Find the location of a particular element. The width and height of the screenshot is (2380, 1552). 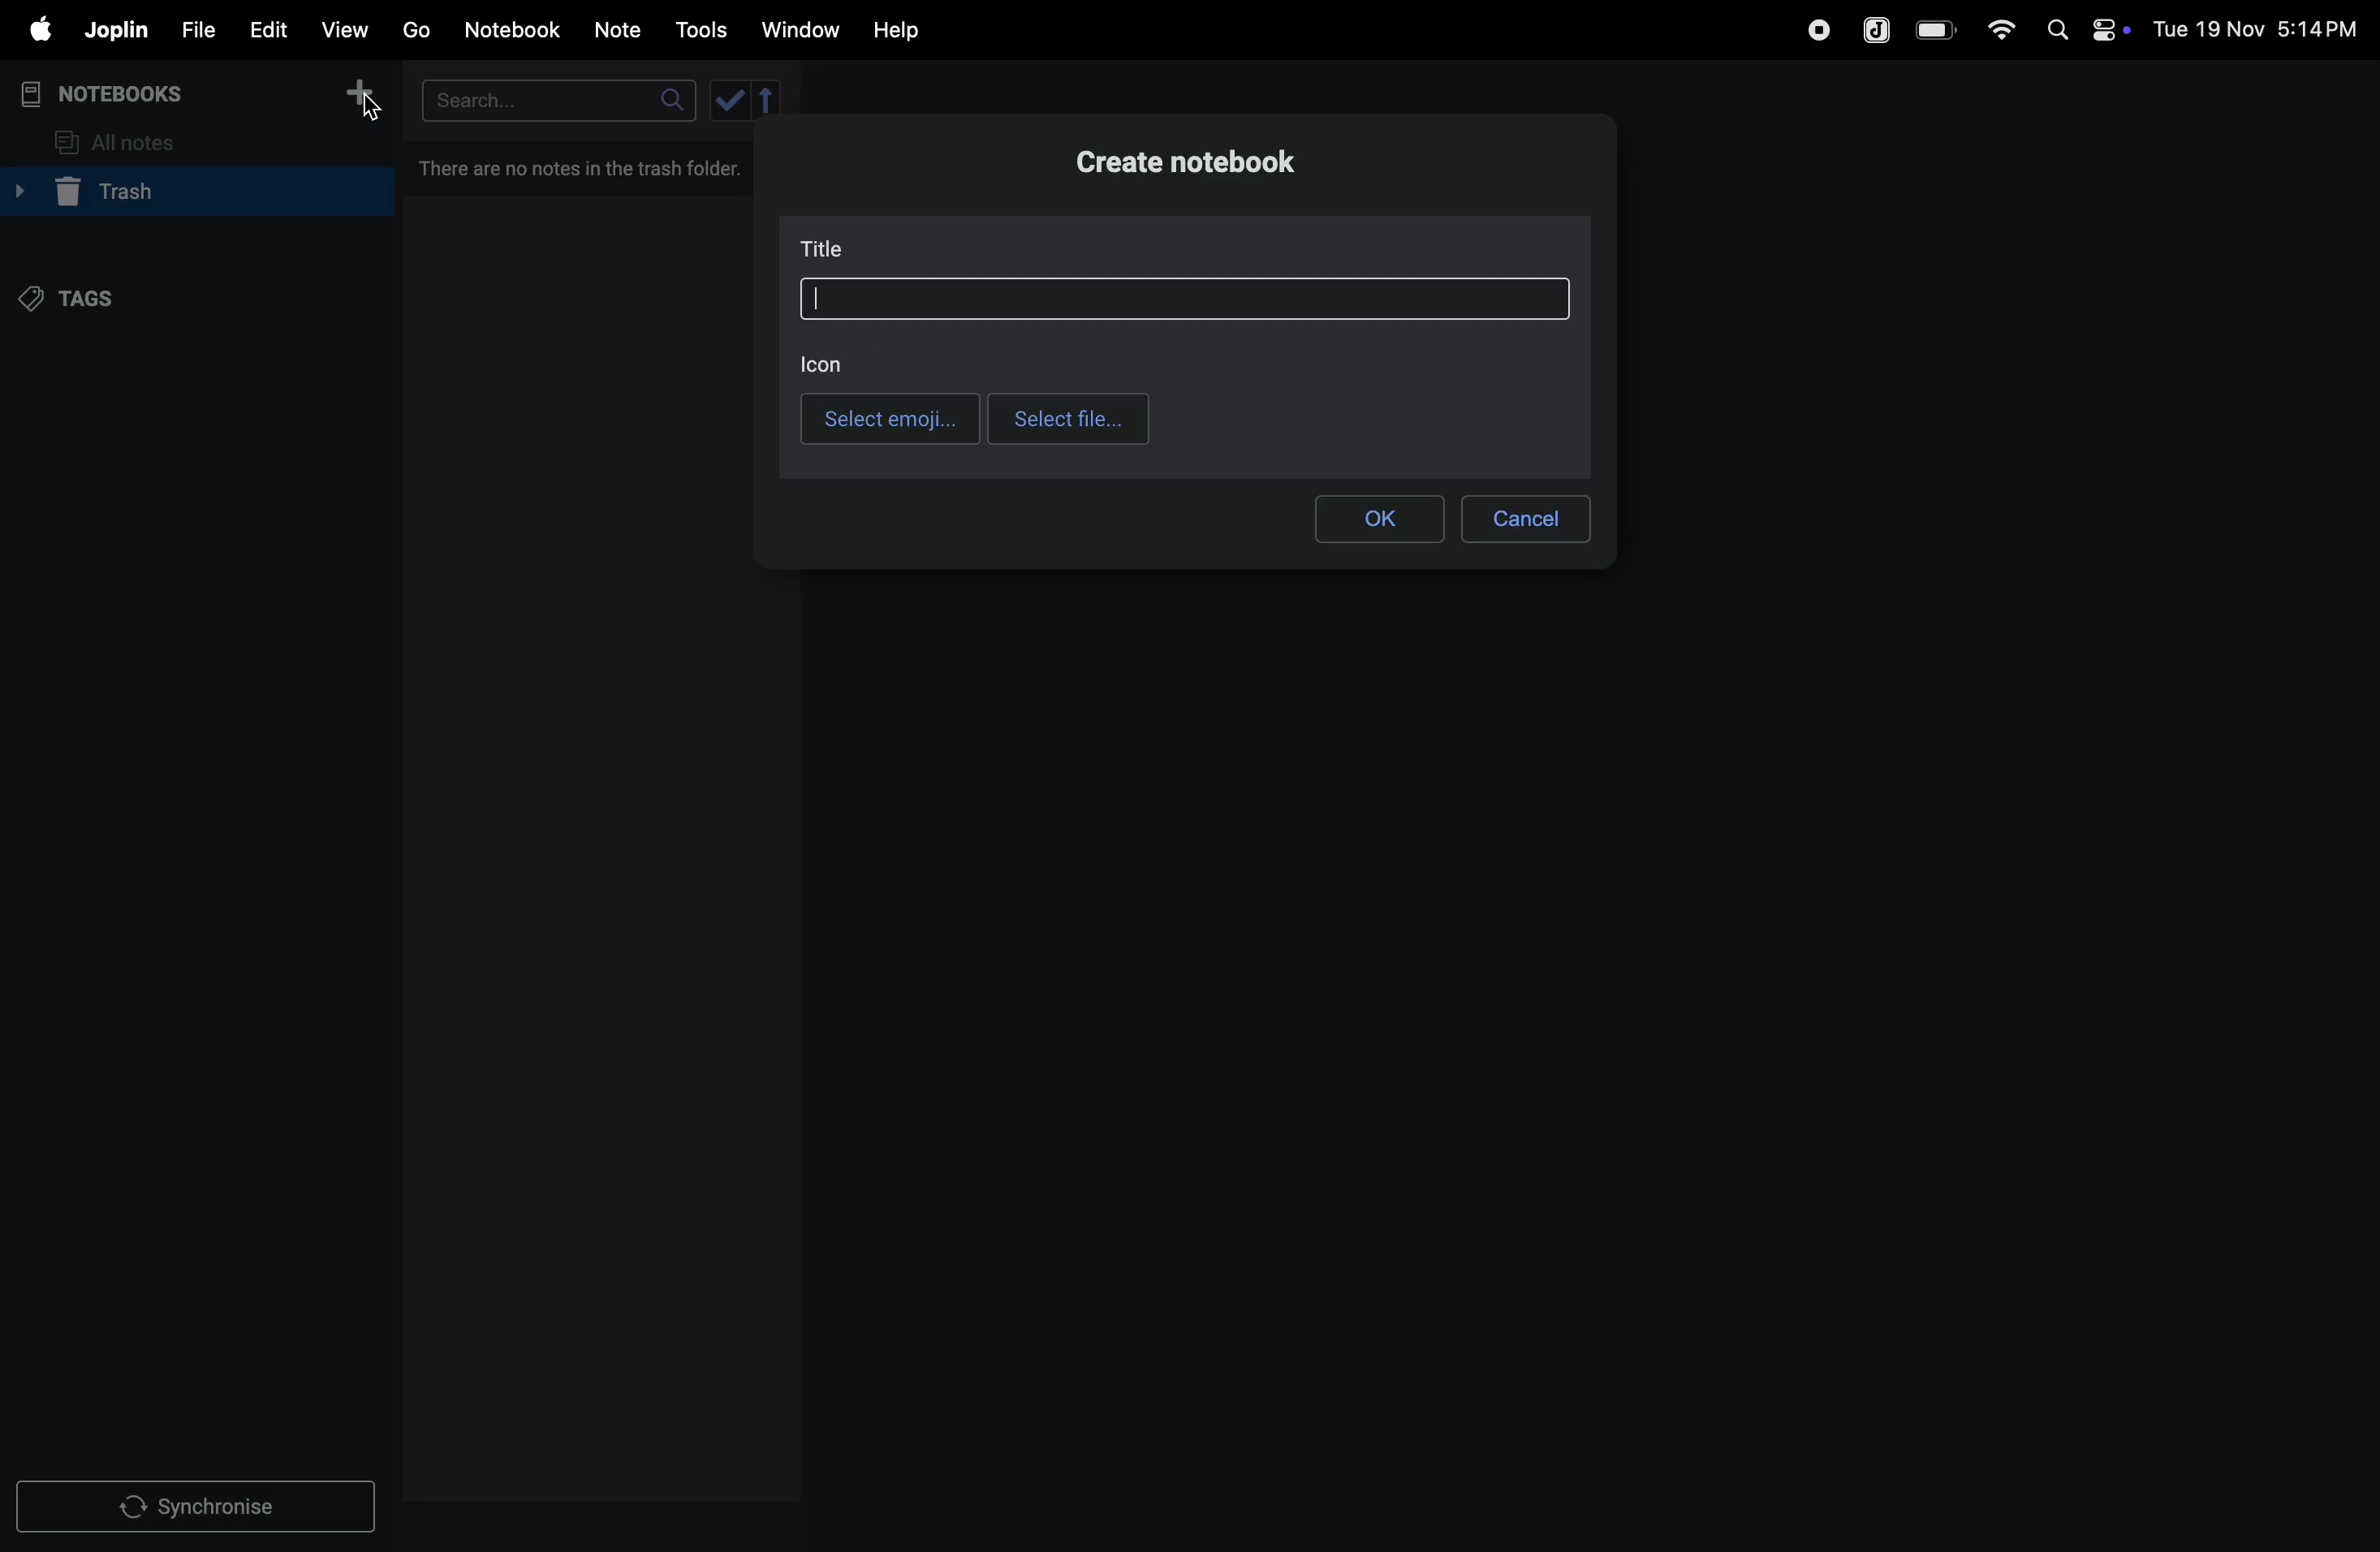

note is located at coordinates (621, 31).